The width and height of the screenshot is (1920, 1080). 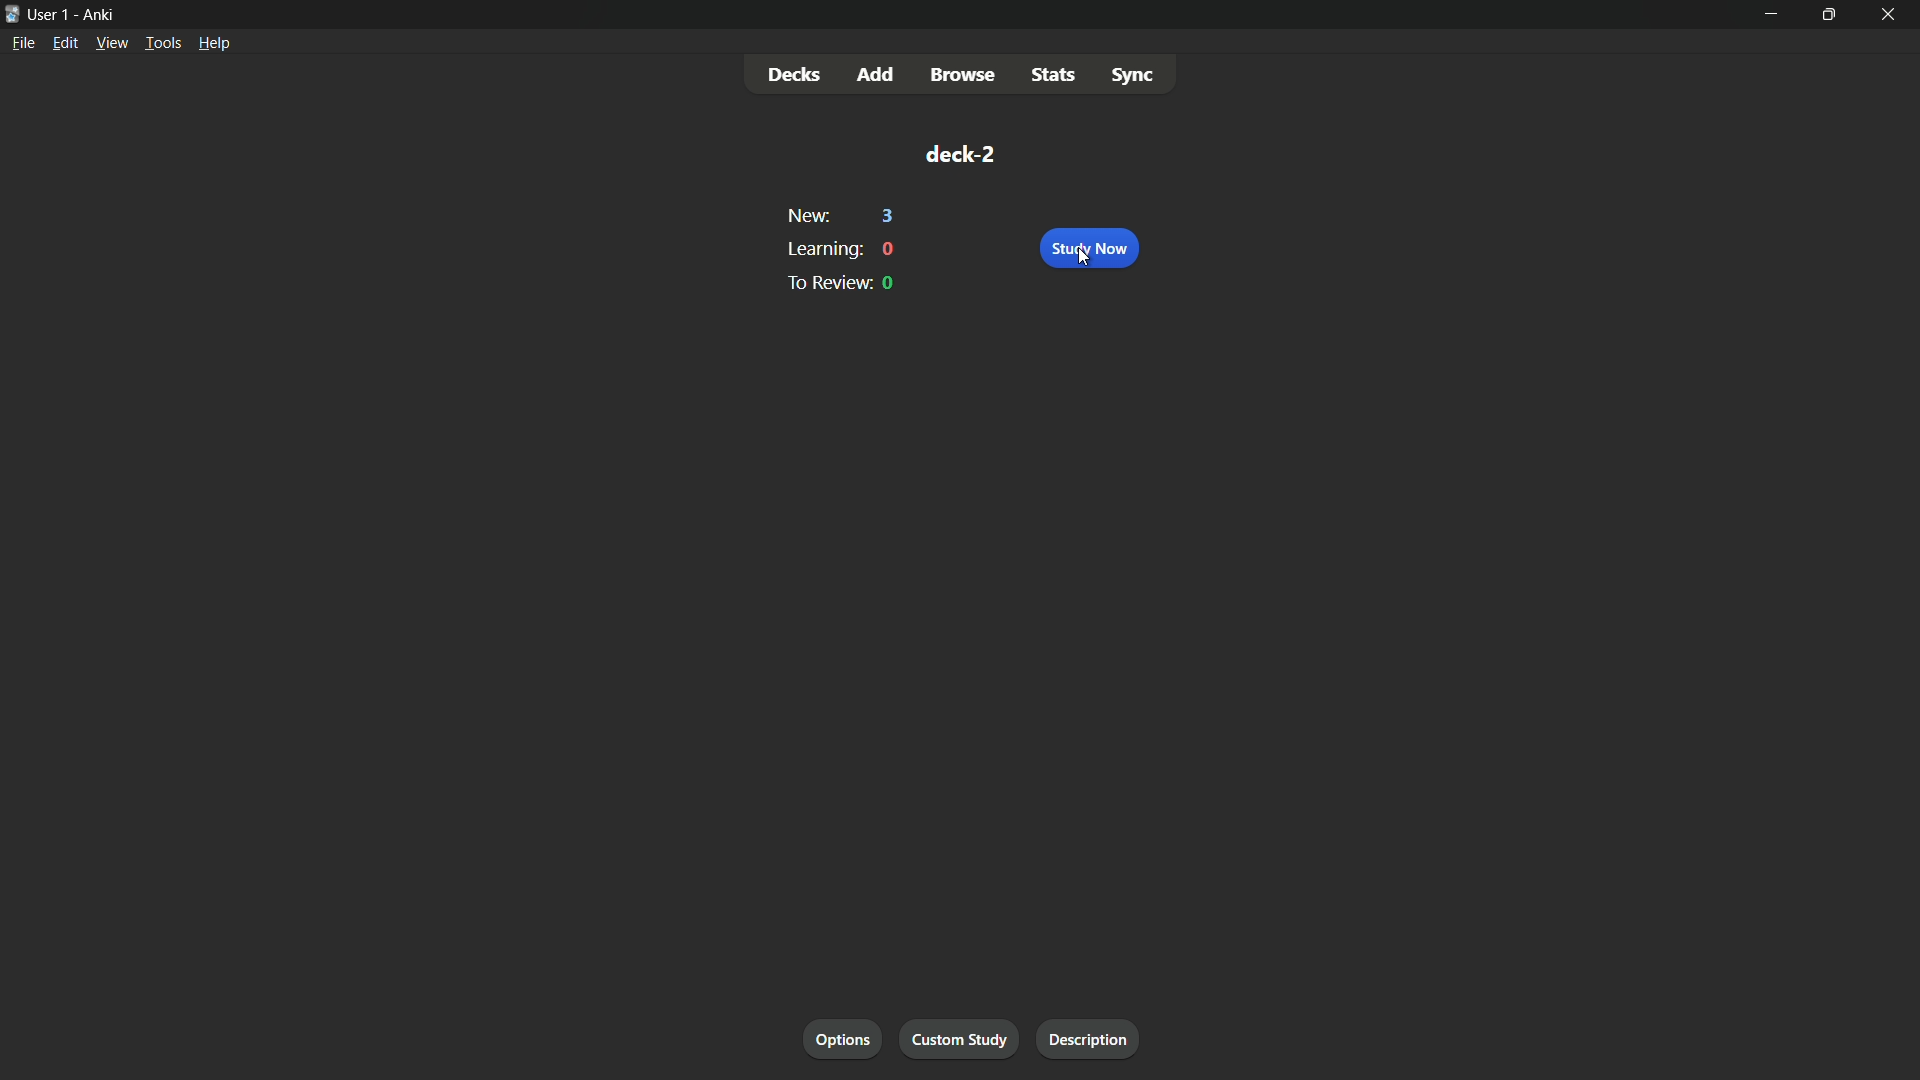 I want to click on browse, so click(x=964, y=75).